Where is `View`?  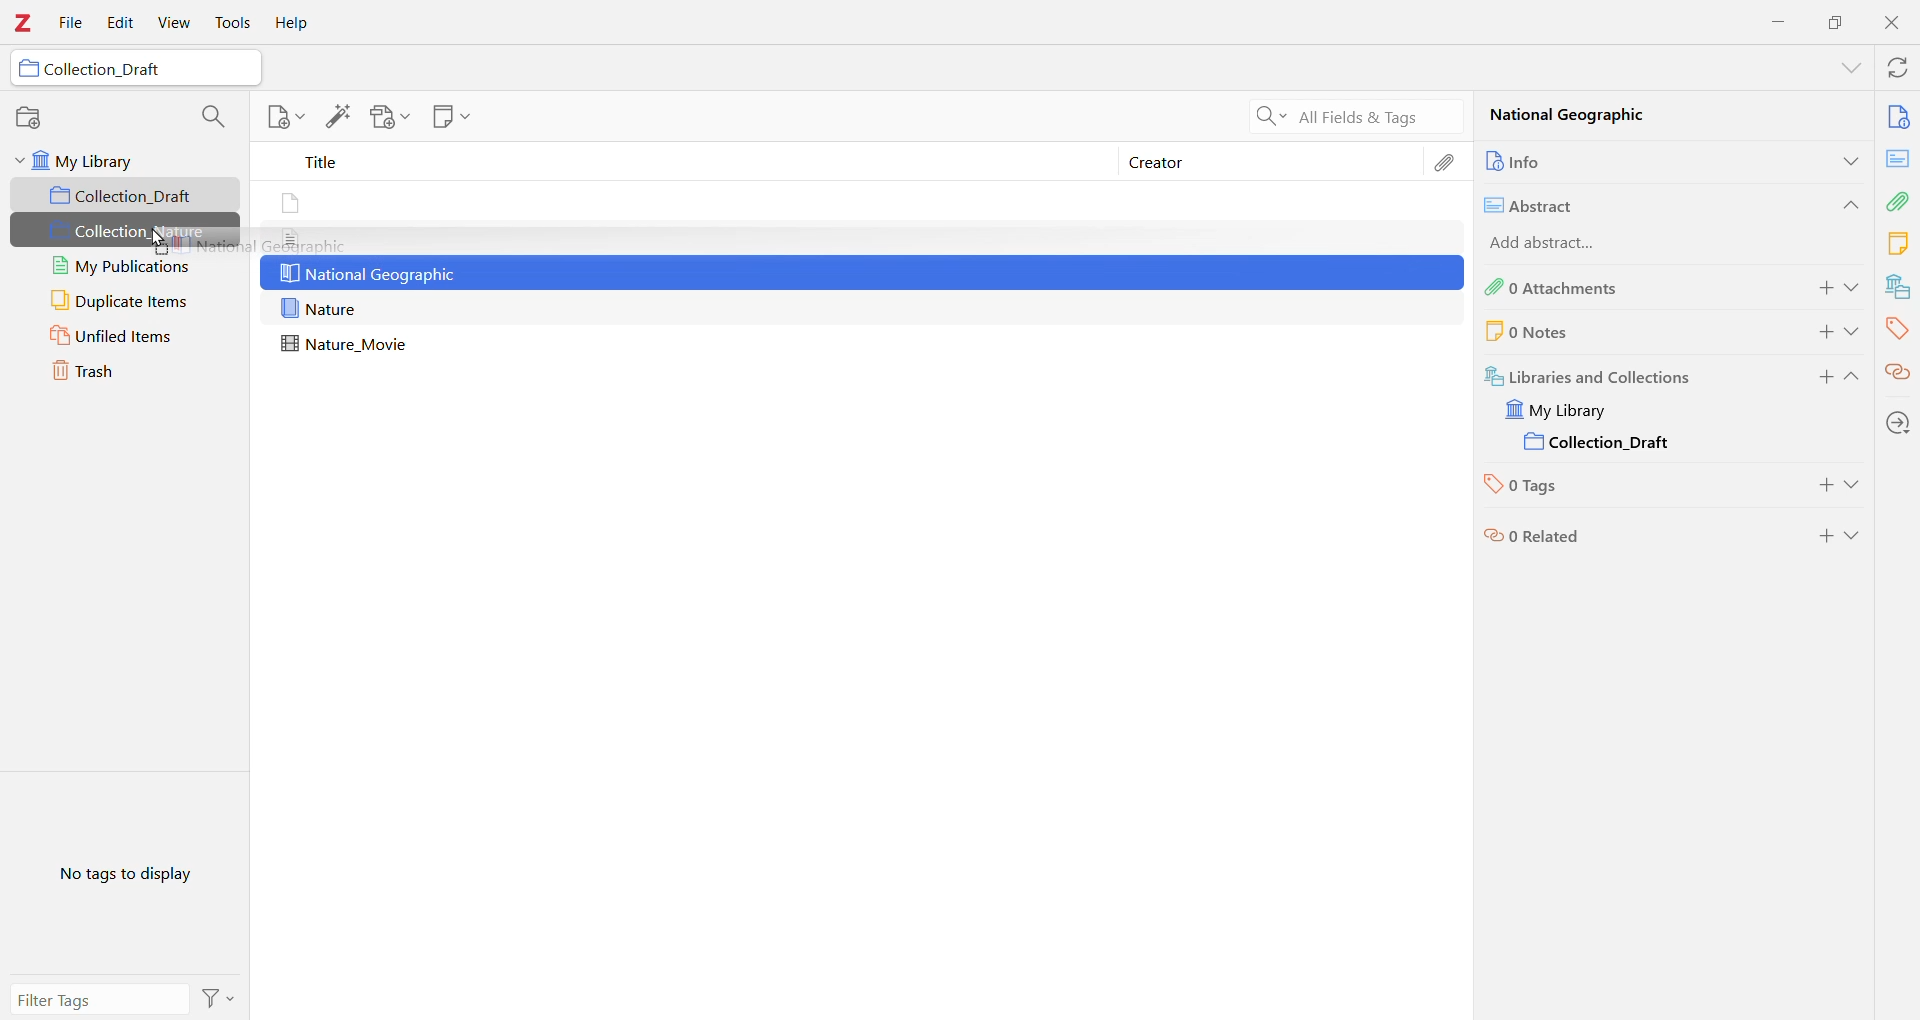
View is located at coordinates (177, 23).